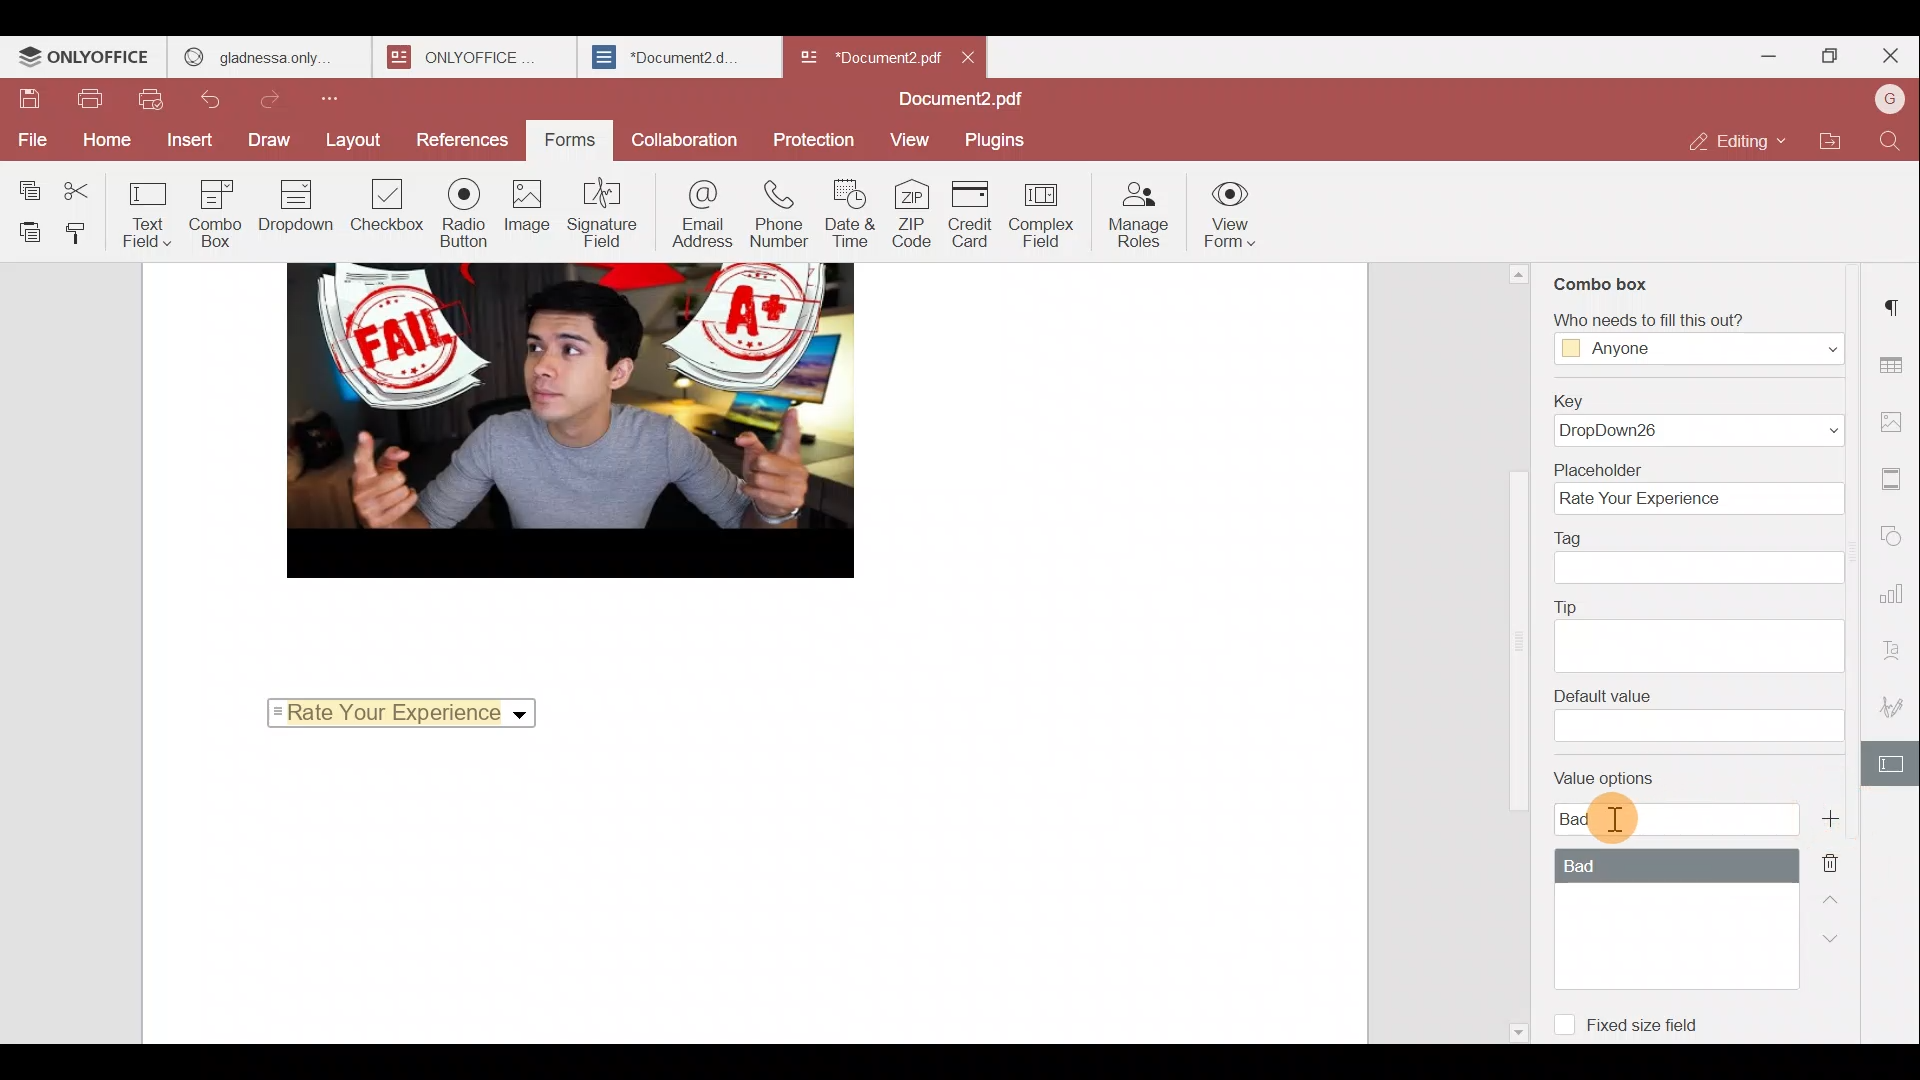  What do you see at coordinates (464, 214) in the screenshot?
I see `Radio` at bounding box center [464, 214].